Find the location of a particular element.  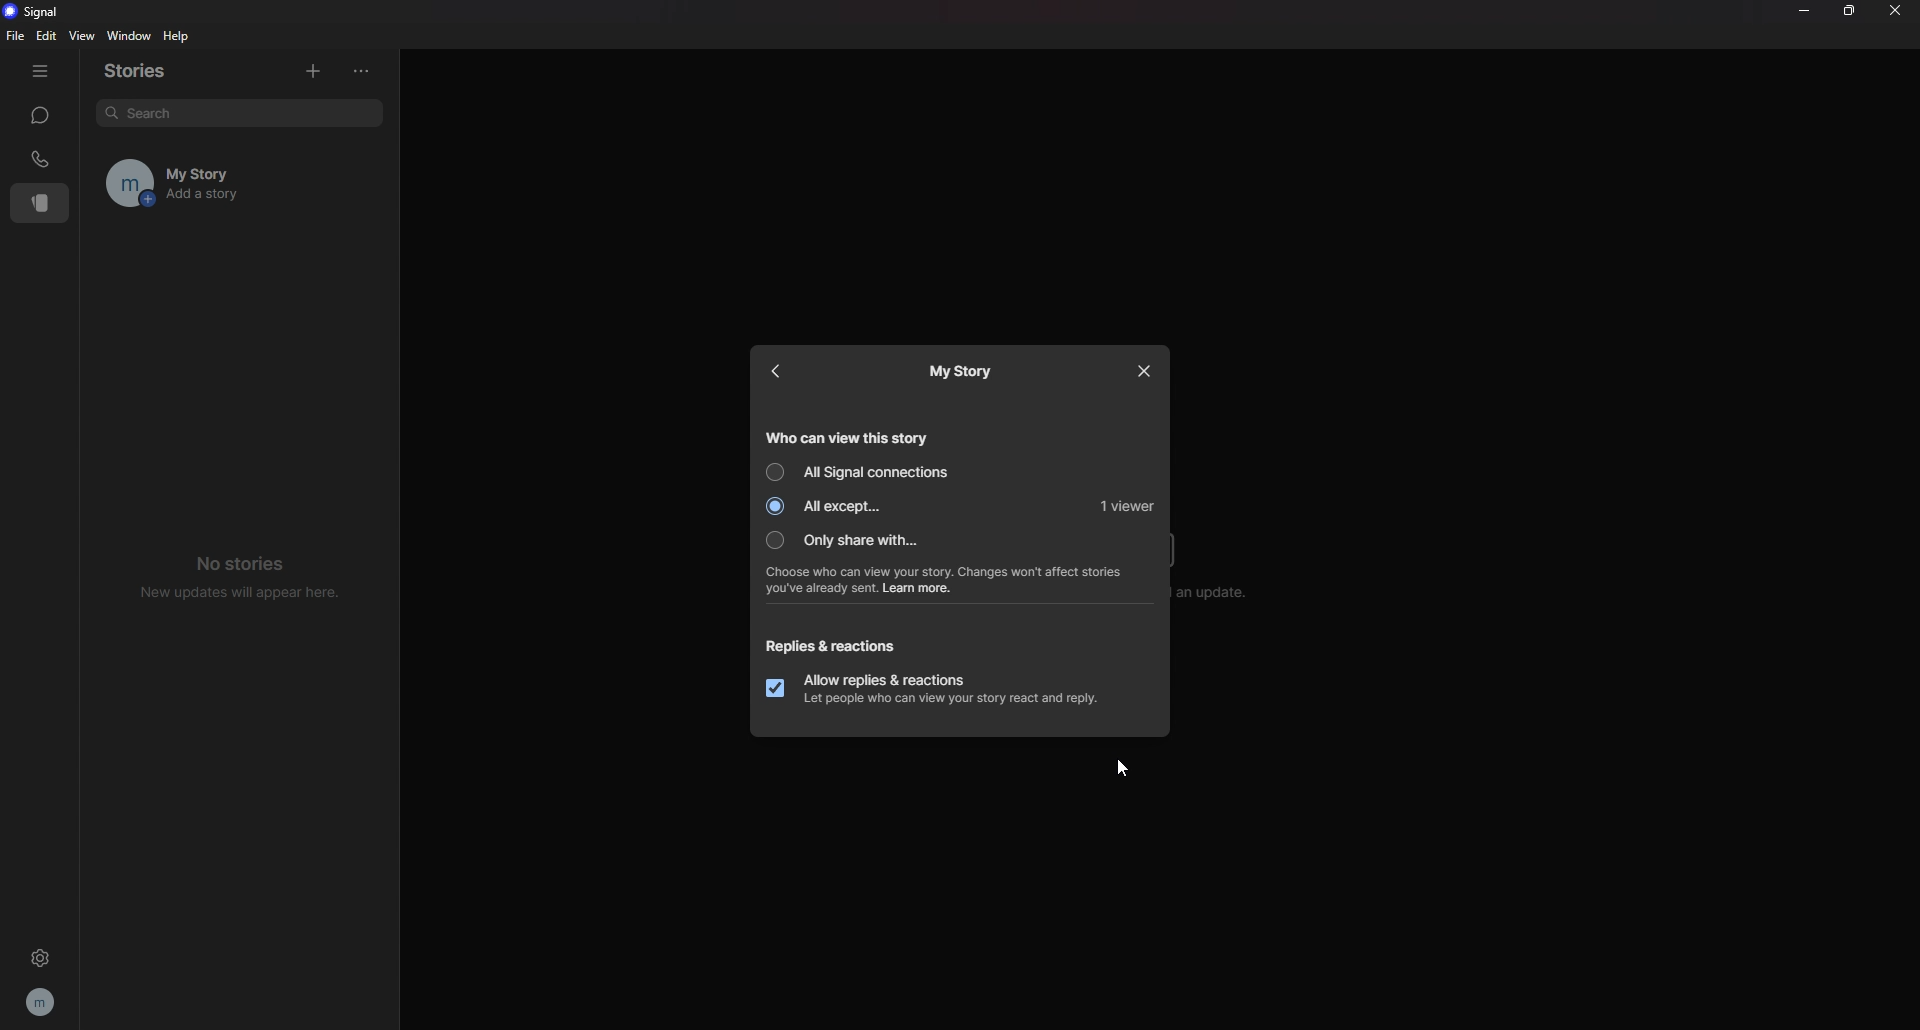

choose who can view your story. changes won't affect stories you've already sent is located at coordinates (963, 580).